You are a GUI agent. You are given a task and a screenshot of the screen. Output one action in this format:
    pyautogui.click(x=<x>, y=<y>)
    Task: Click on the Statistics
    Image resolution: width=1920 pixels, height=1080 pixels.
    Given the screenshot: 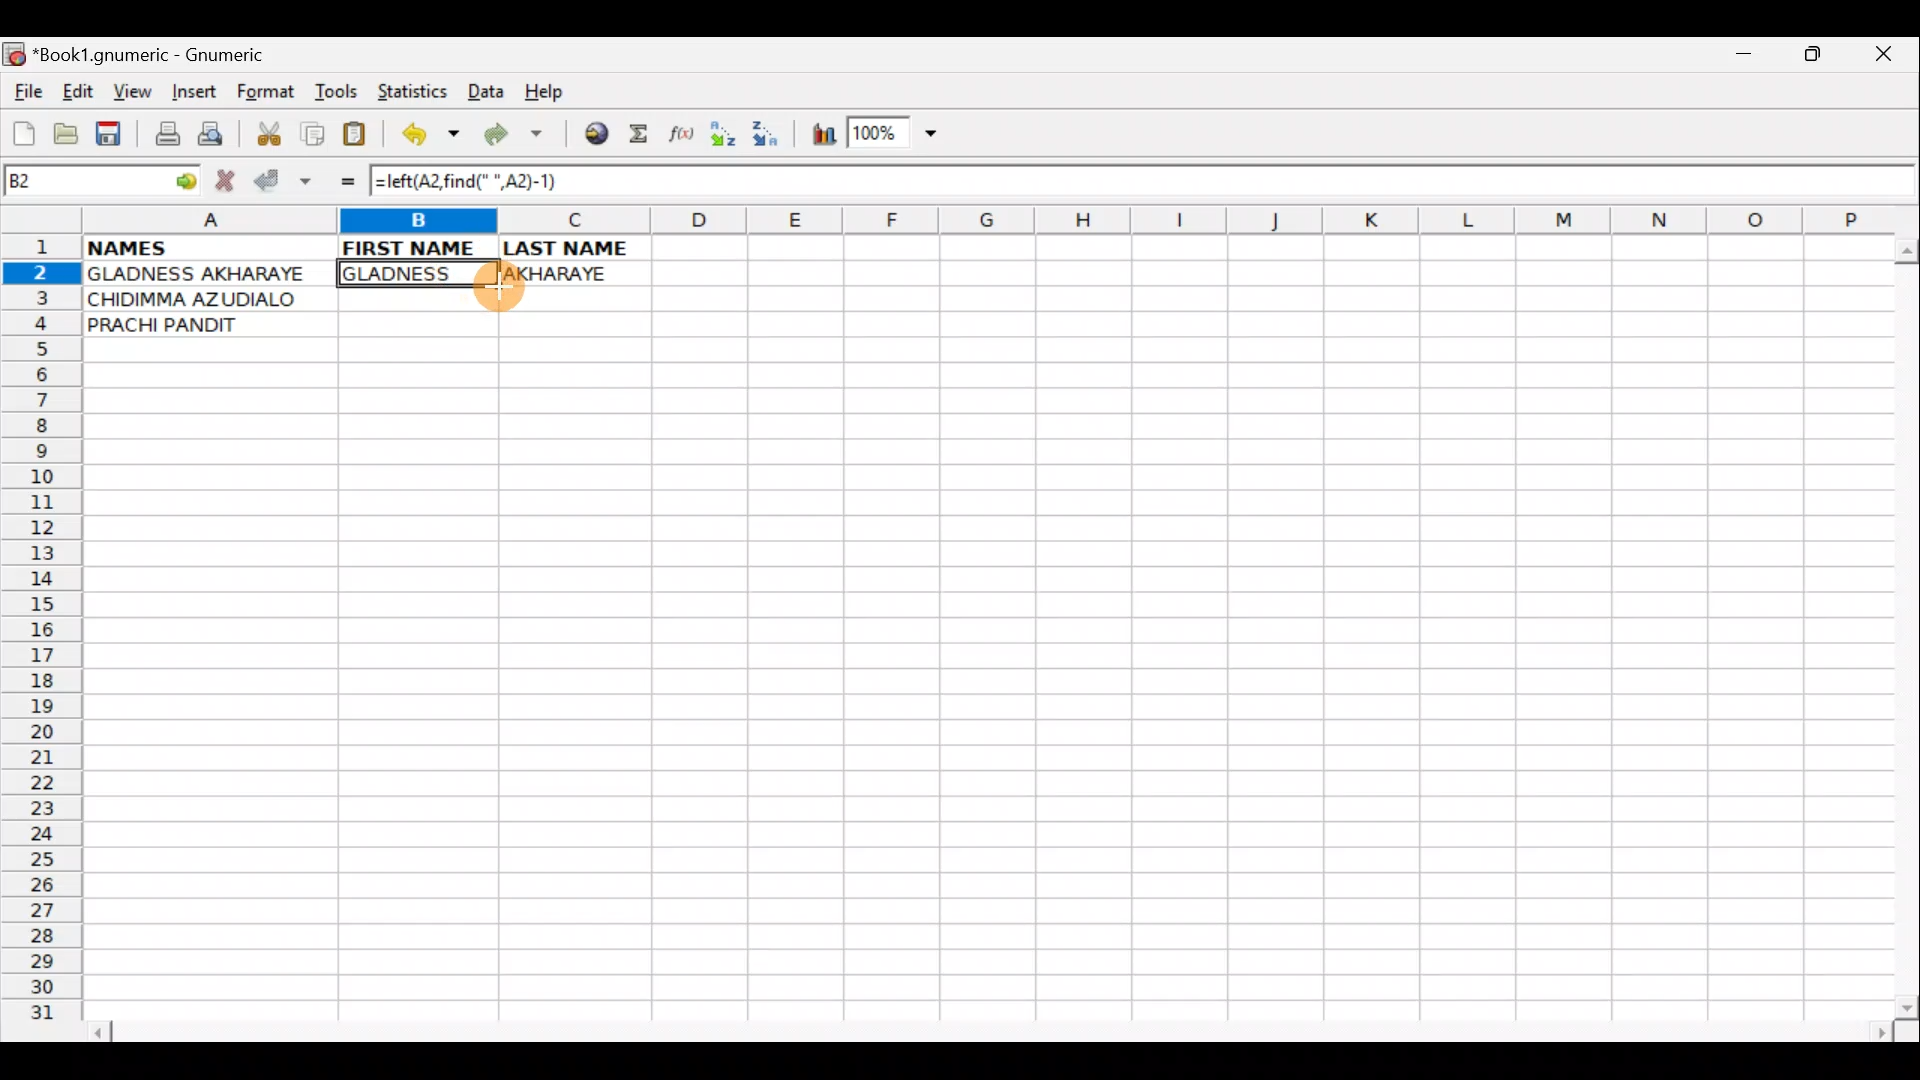 What is the action you would take?
    pyautogui.click(x=418, y=90)
    